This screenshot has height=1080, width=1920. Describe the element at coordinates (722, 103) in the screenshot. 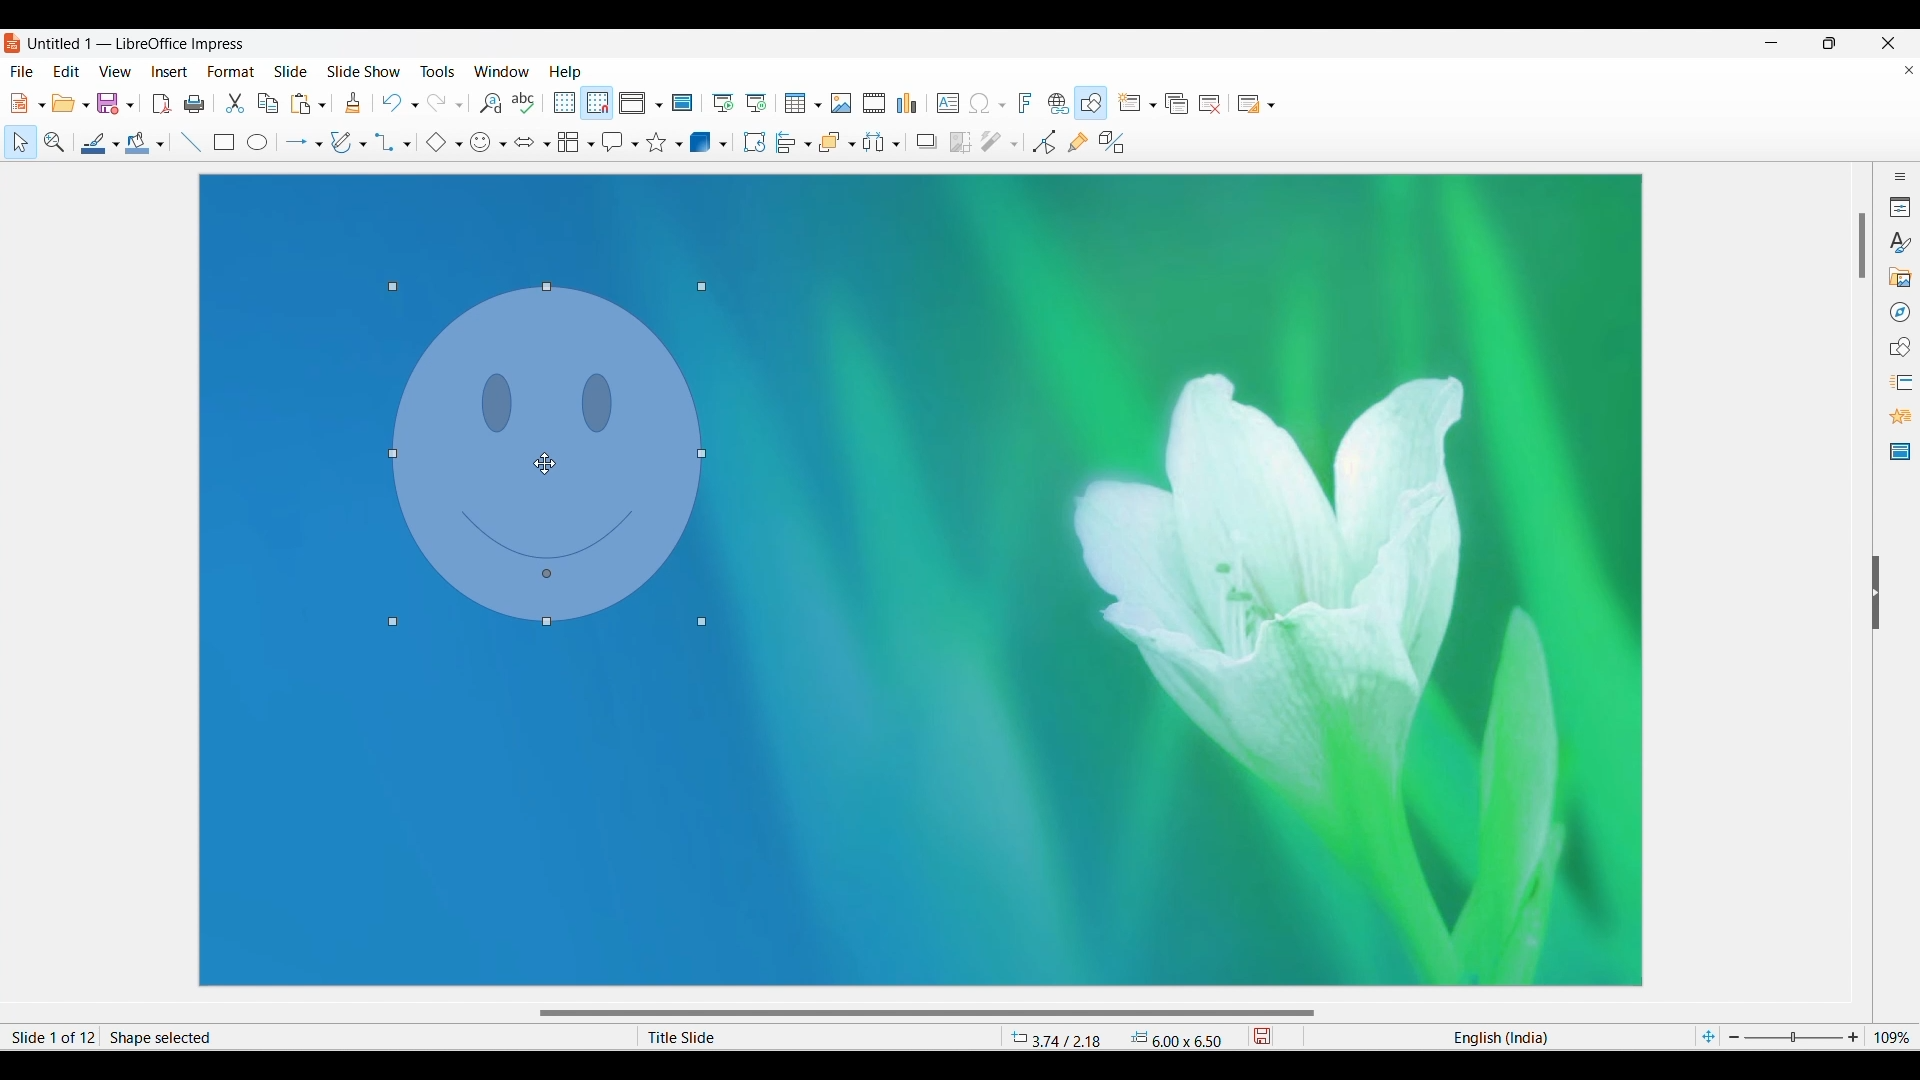

I see `Start from first slide` at that location.